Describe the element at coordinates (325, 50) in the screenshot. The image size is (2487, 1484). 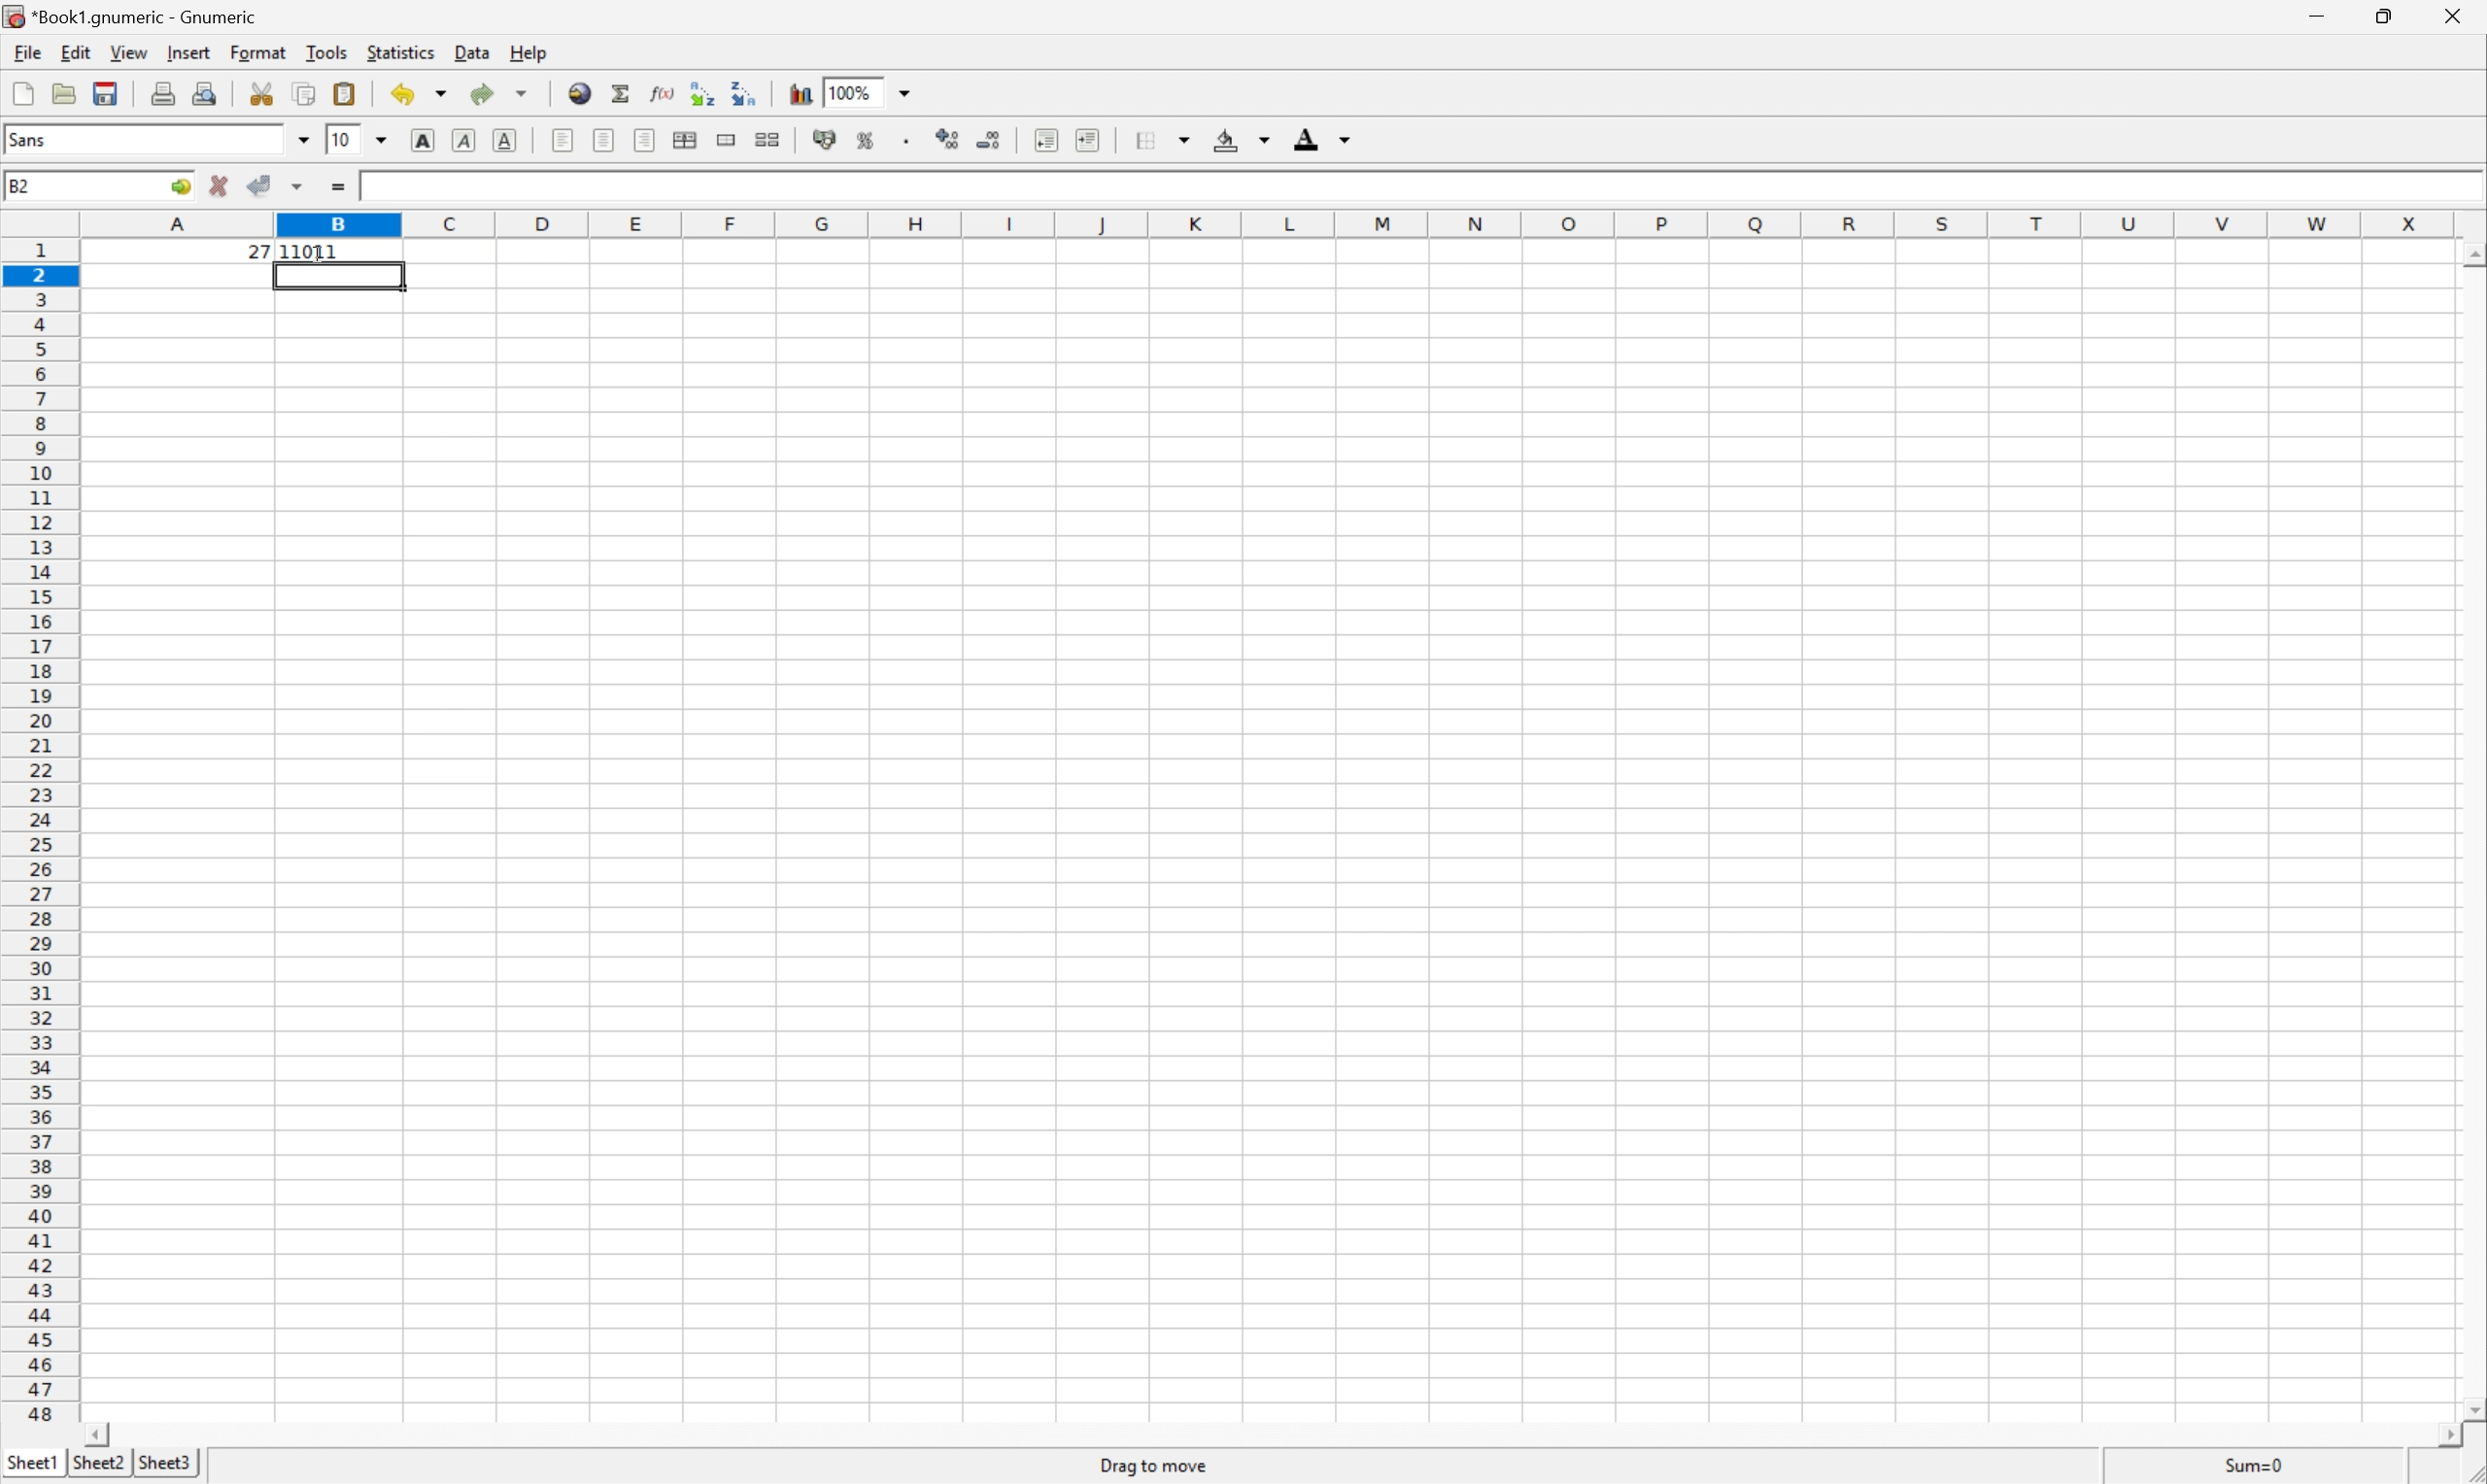
I see `Tools` at that location.